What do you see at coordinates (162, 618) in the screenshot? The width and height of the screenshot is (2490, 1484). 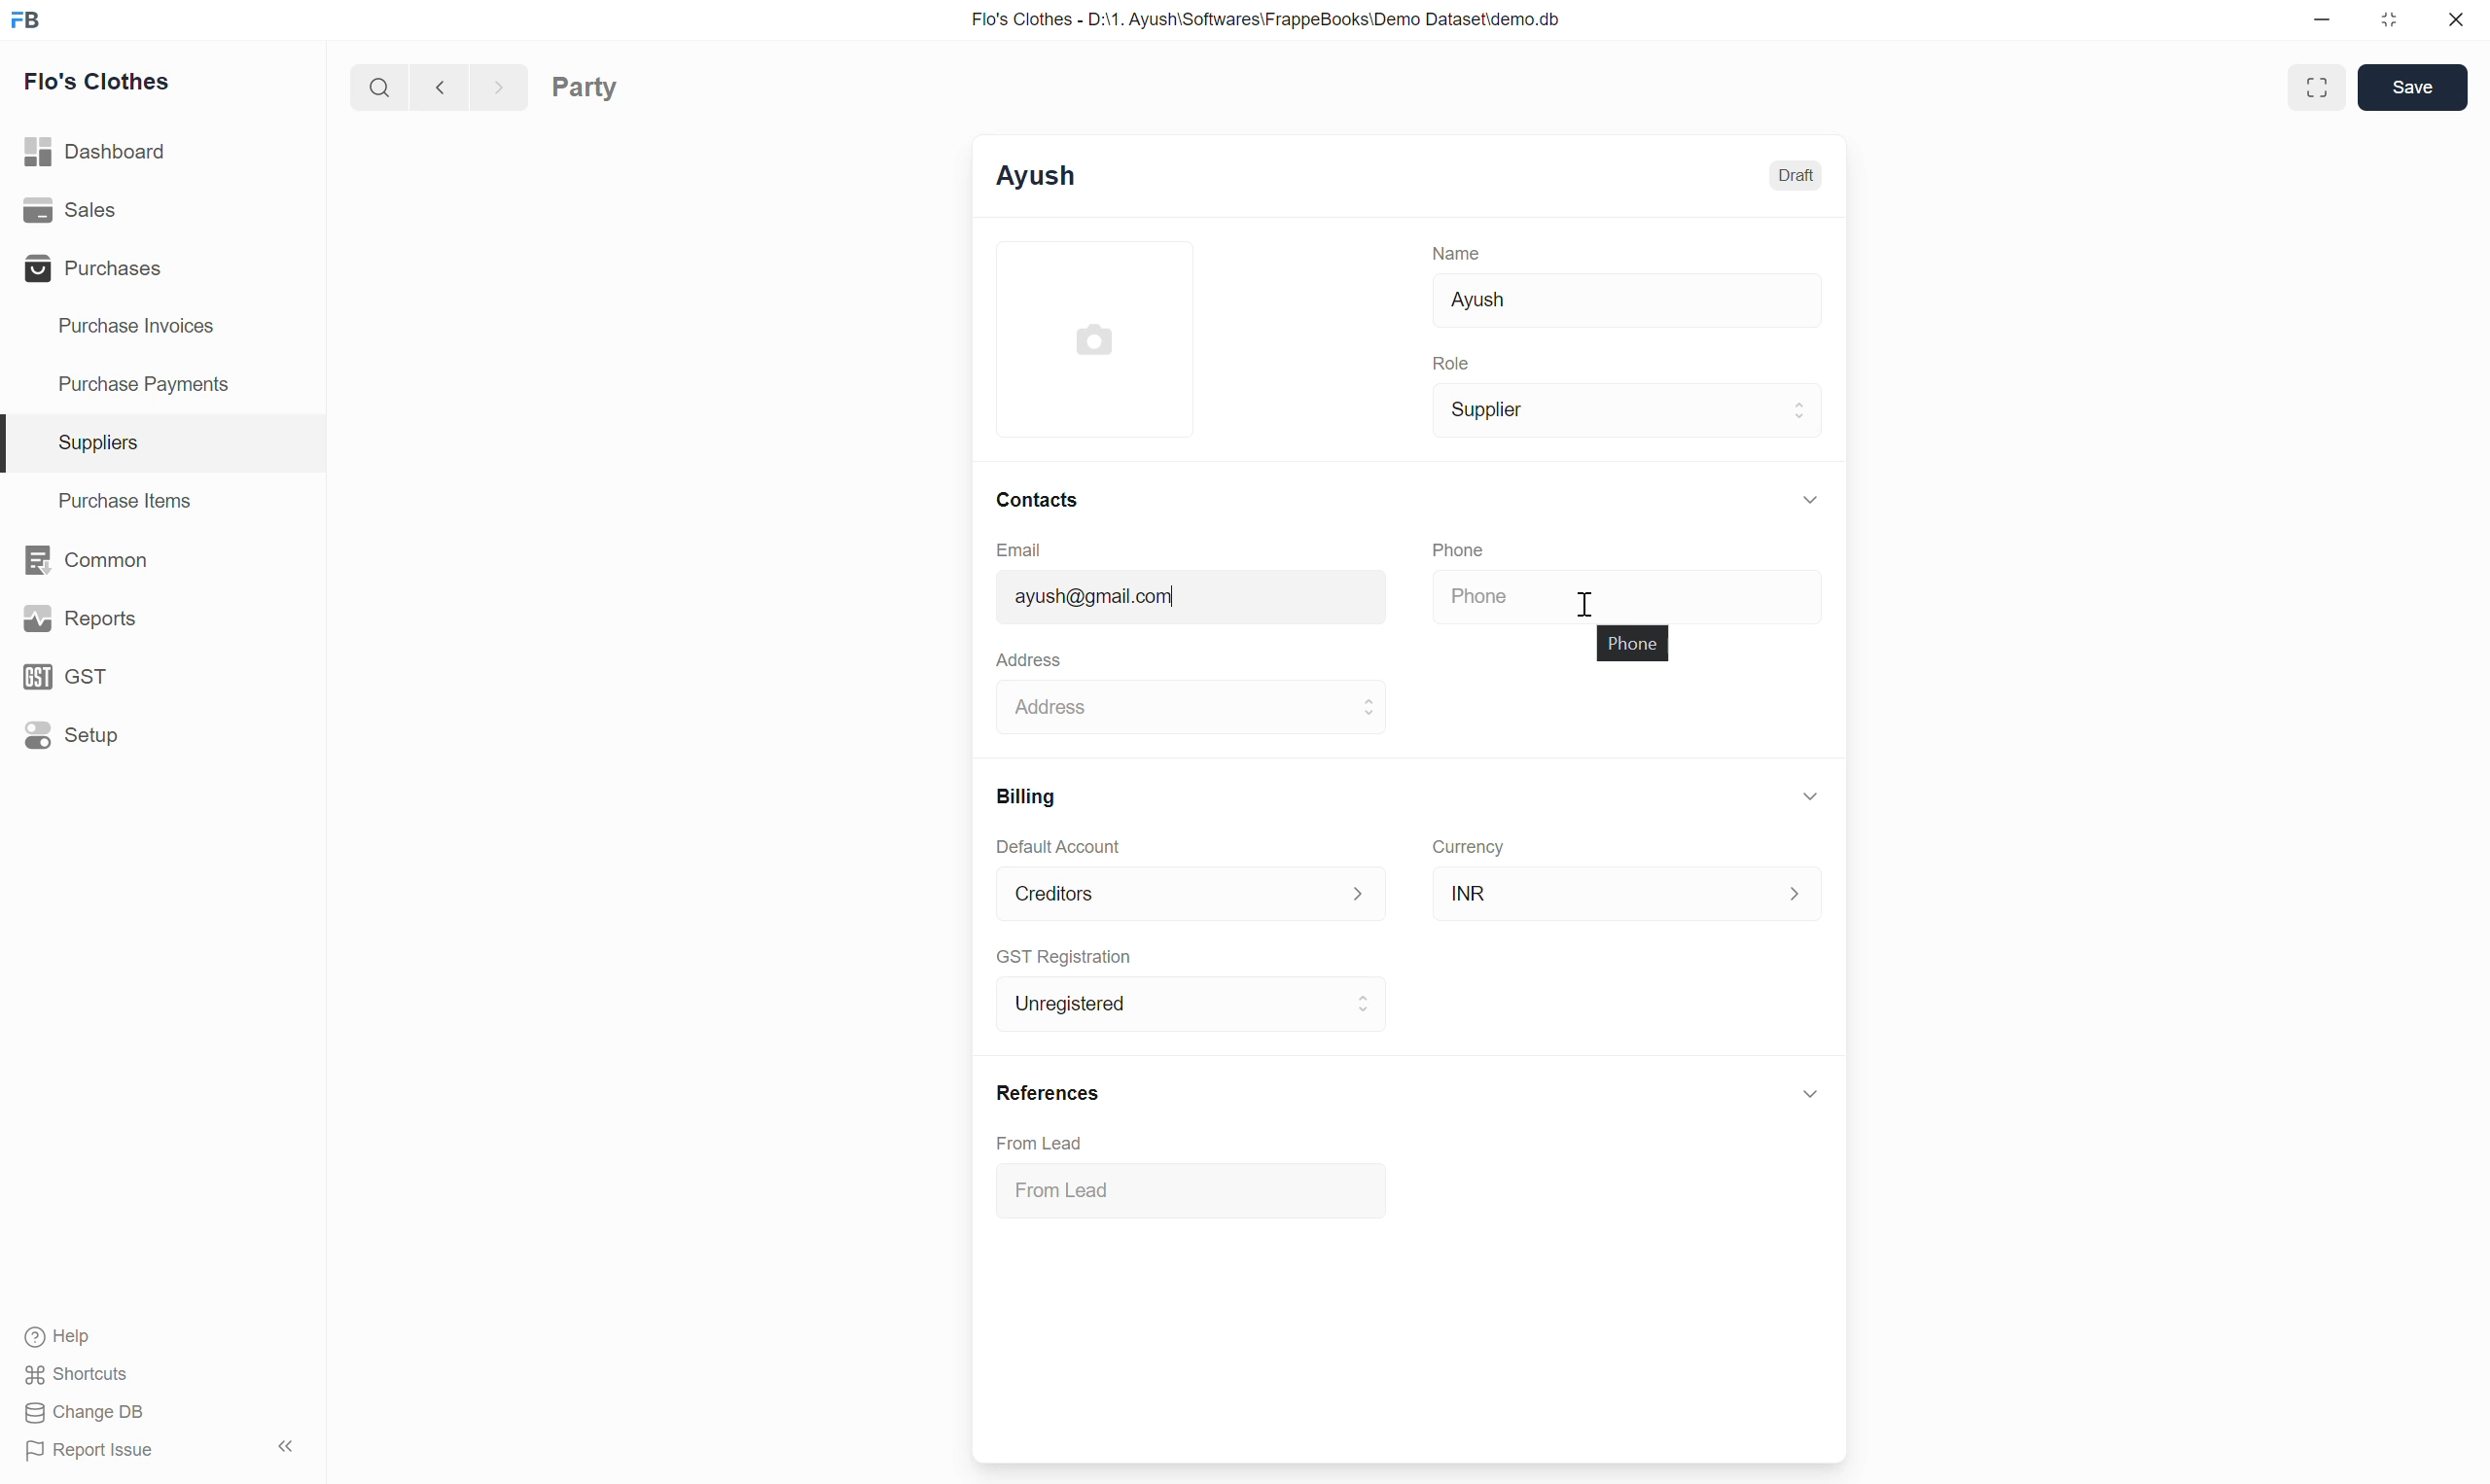 I see `Reports` at bounding box center [162, 618].